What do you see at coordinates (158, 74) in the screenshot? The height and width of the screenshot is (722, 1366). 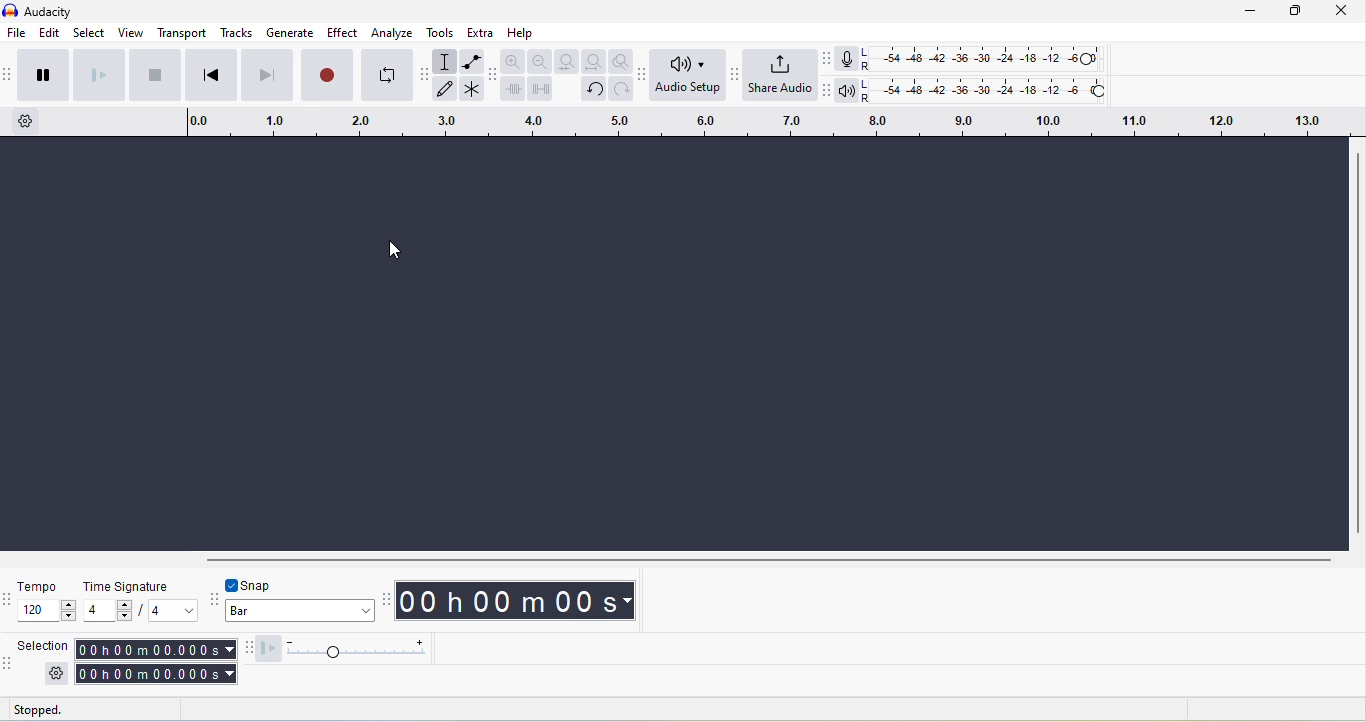 I see `stop` at bounding box center [158, 74].